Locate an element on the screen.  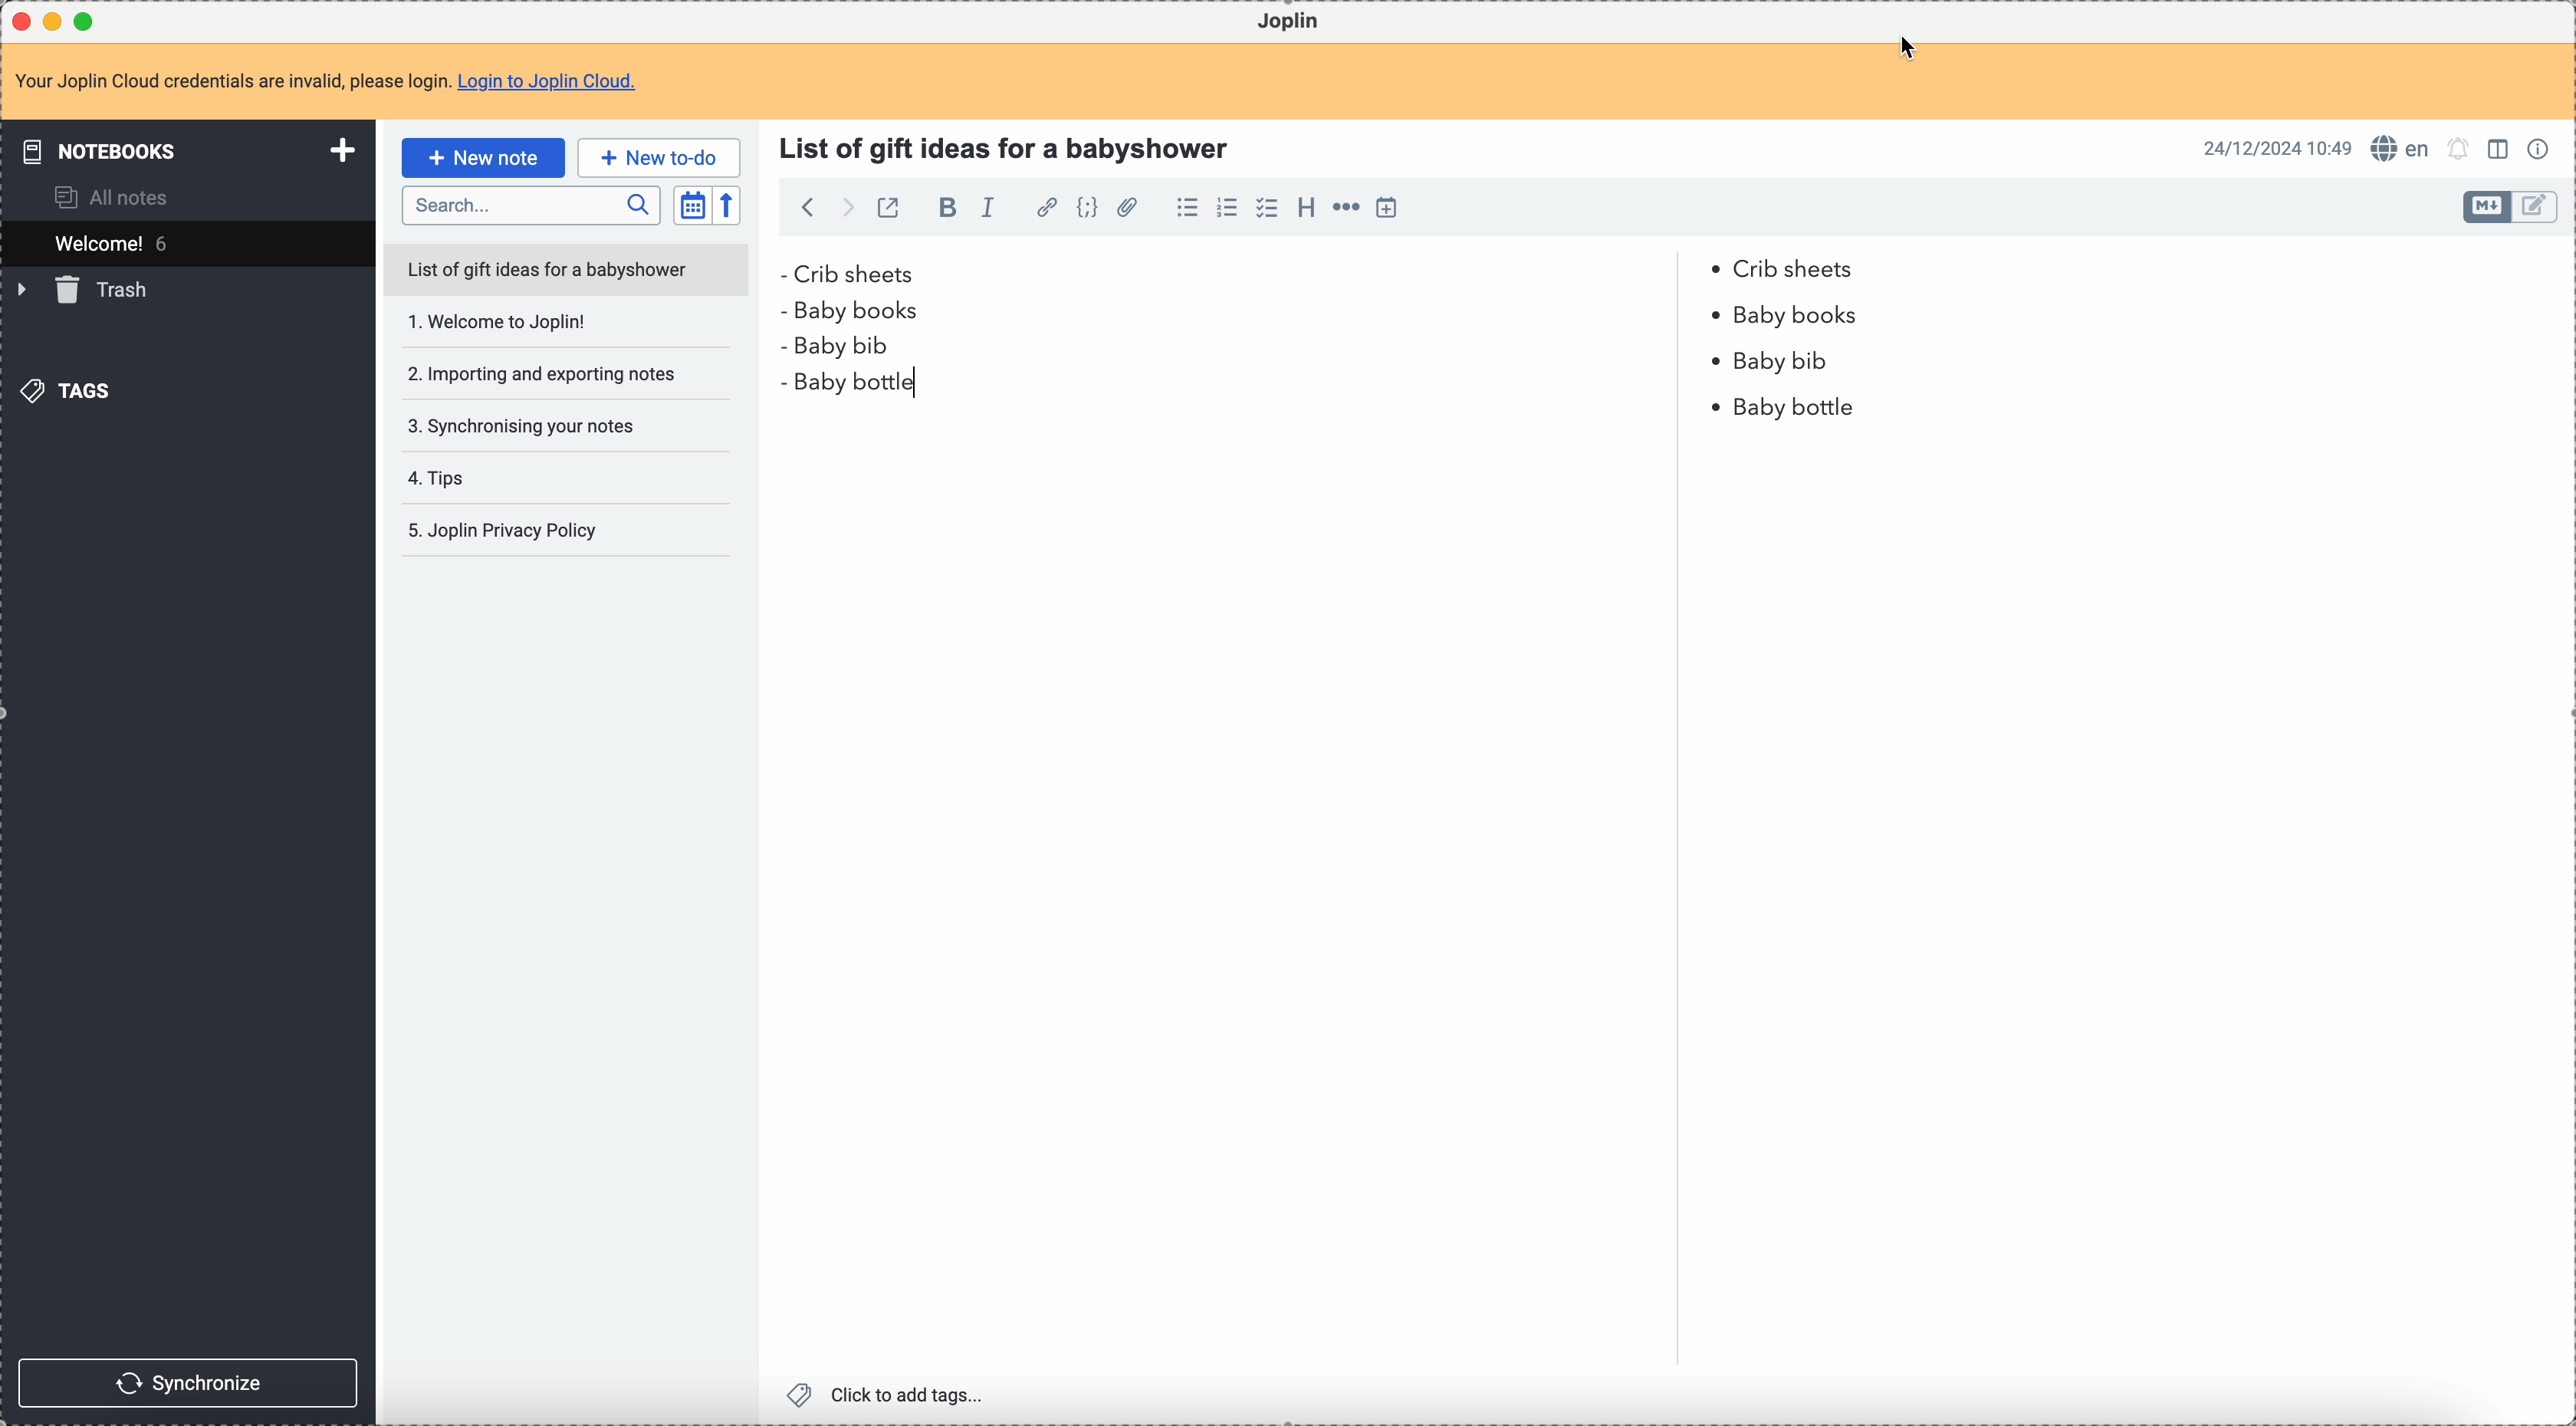
date and hour is located at coordinates (2277, 148).